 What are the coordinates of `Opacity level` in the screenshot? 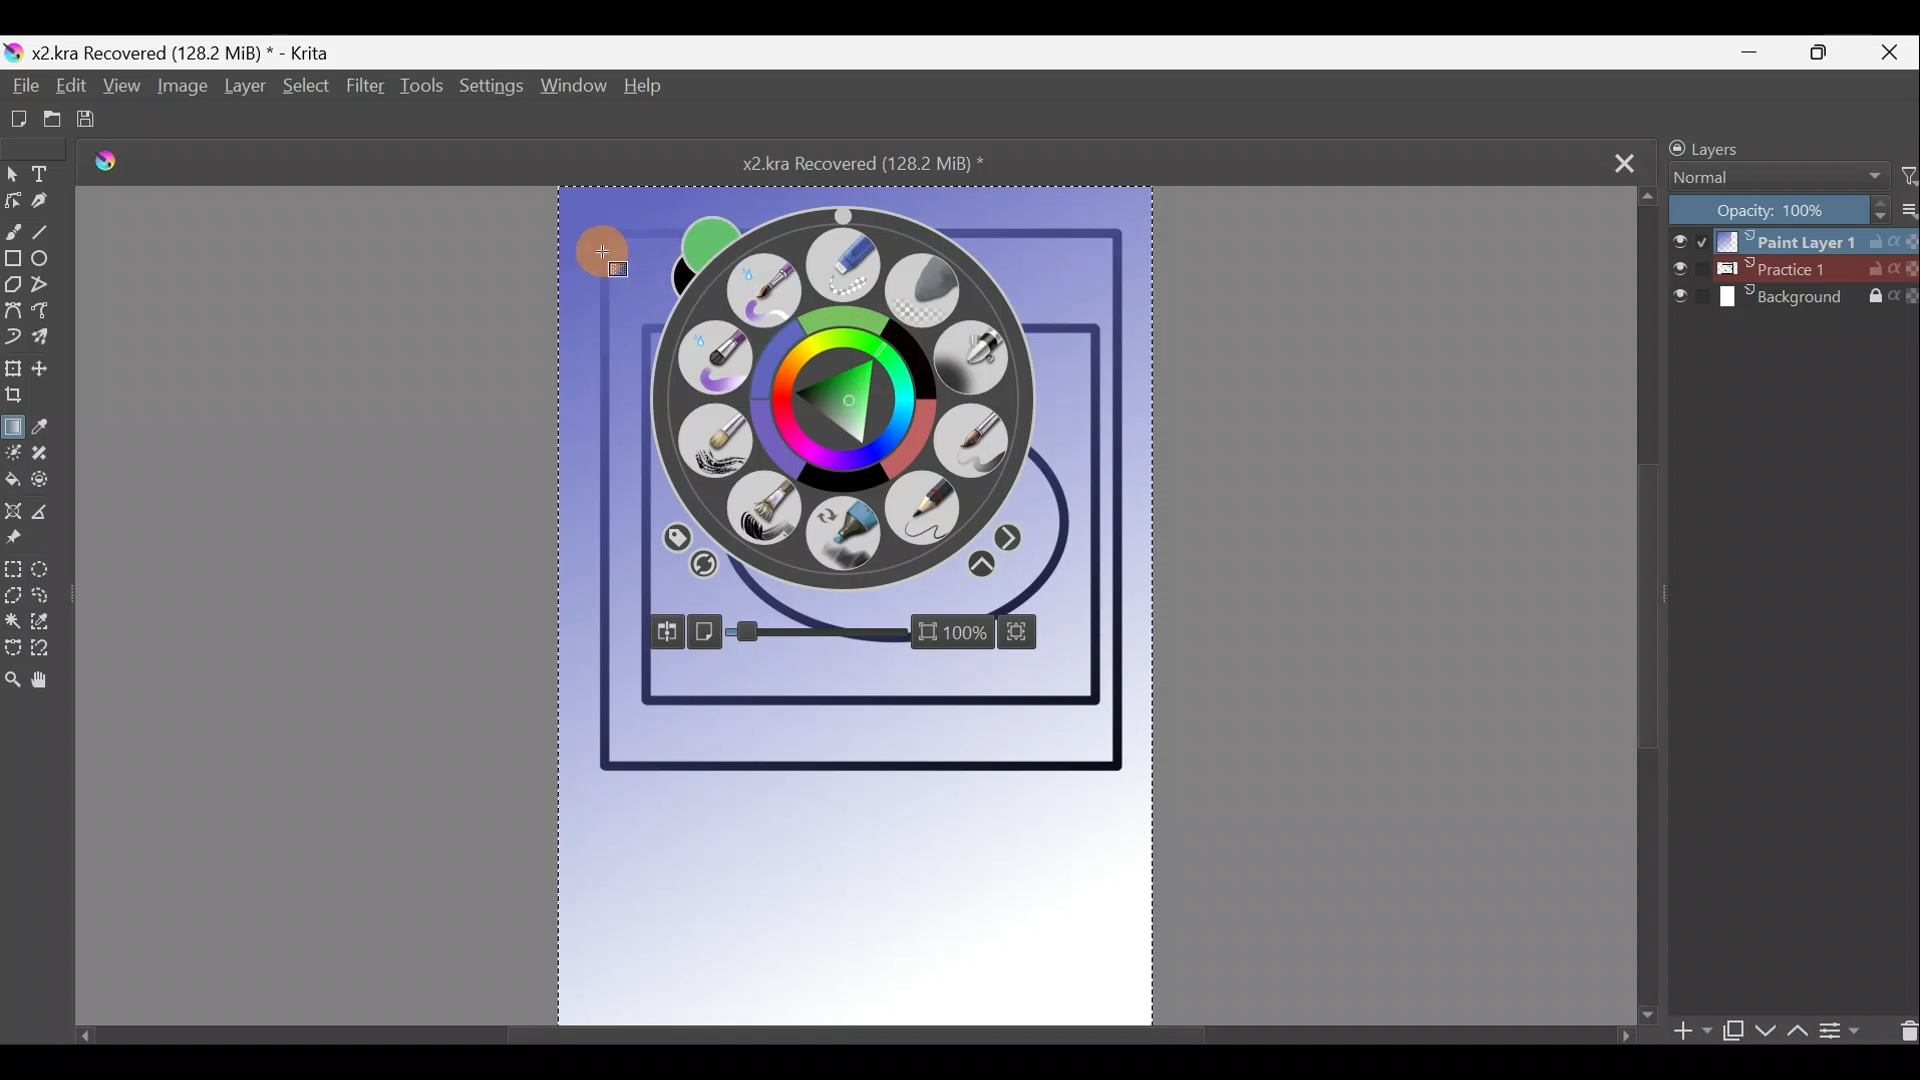 It's located at (1792, 209).